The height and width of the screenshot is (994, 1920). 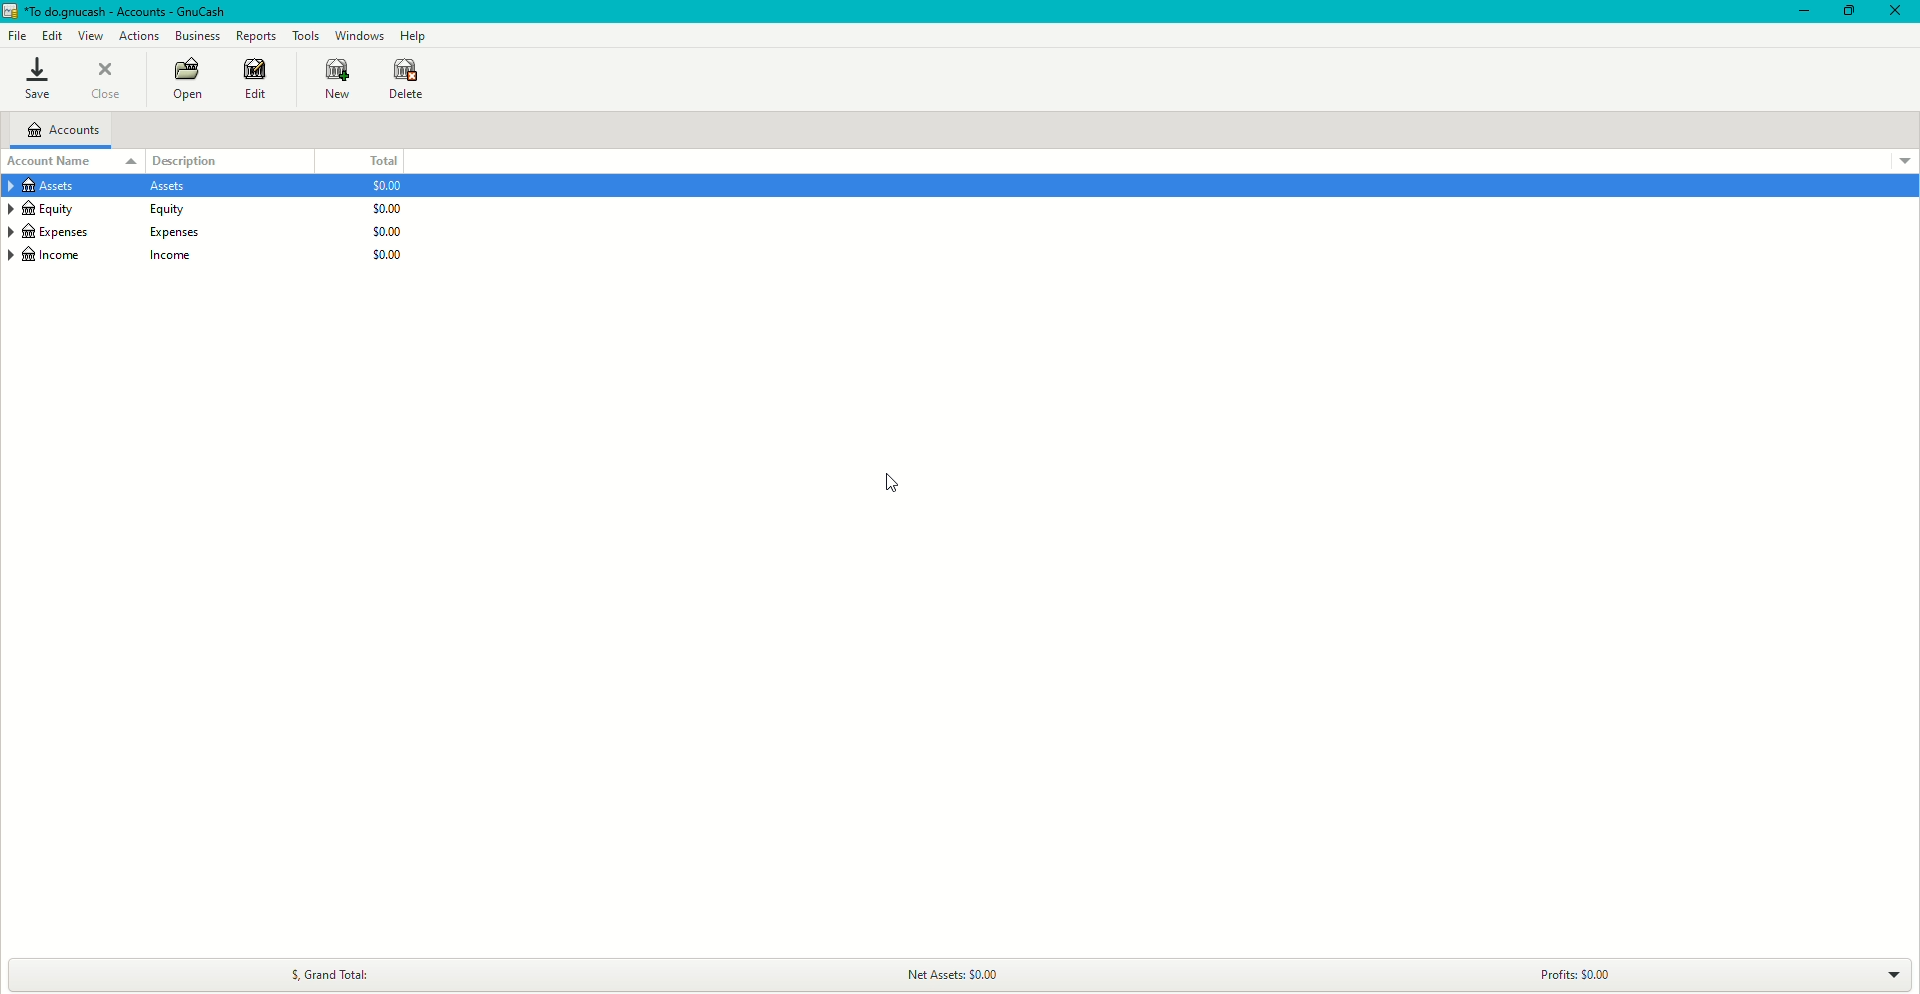 I want to click on Equity, so click(x=107, y=210).